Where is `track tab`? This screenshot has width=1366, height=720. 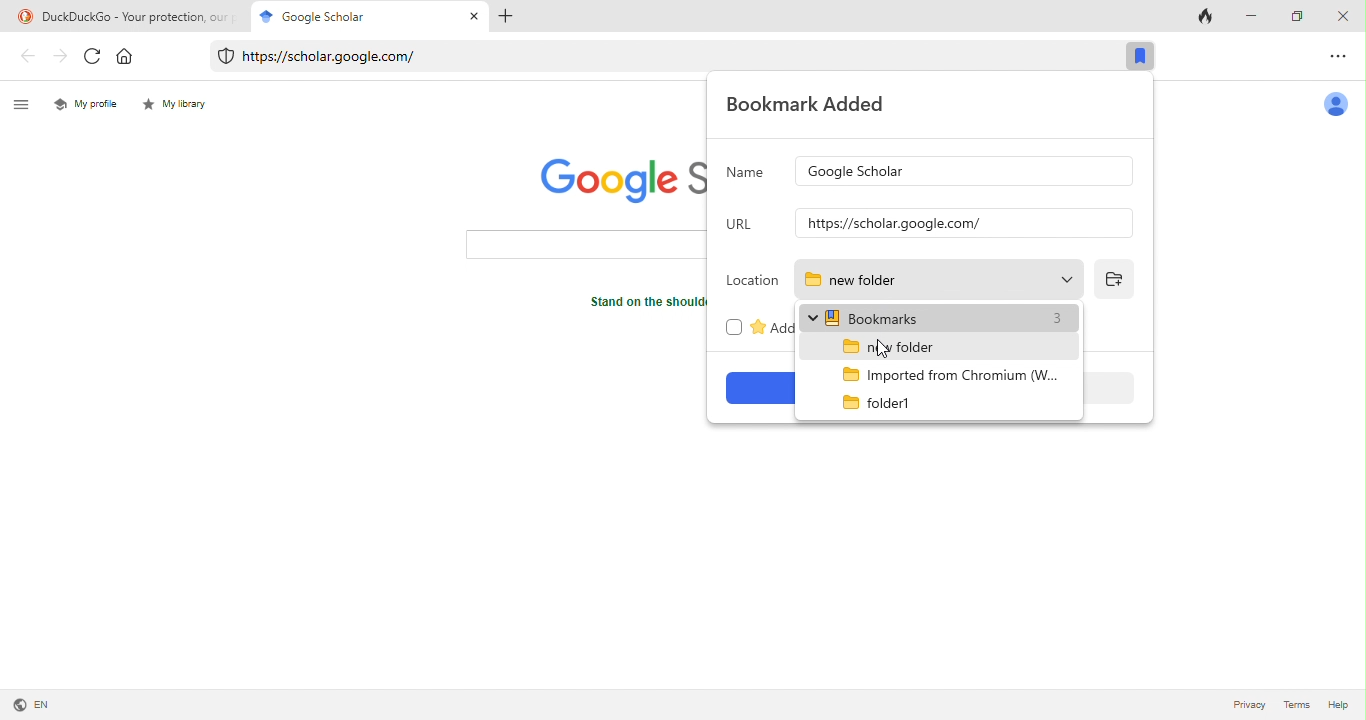 track tab is located at coordinates (1210, 15).